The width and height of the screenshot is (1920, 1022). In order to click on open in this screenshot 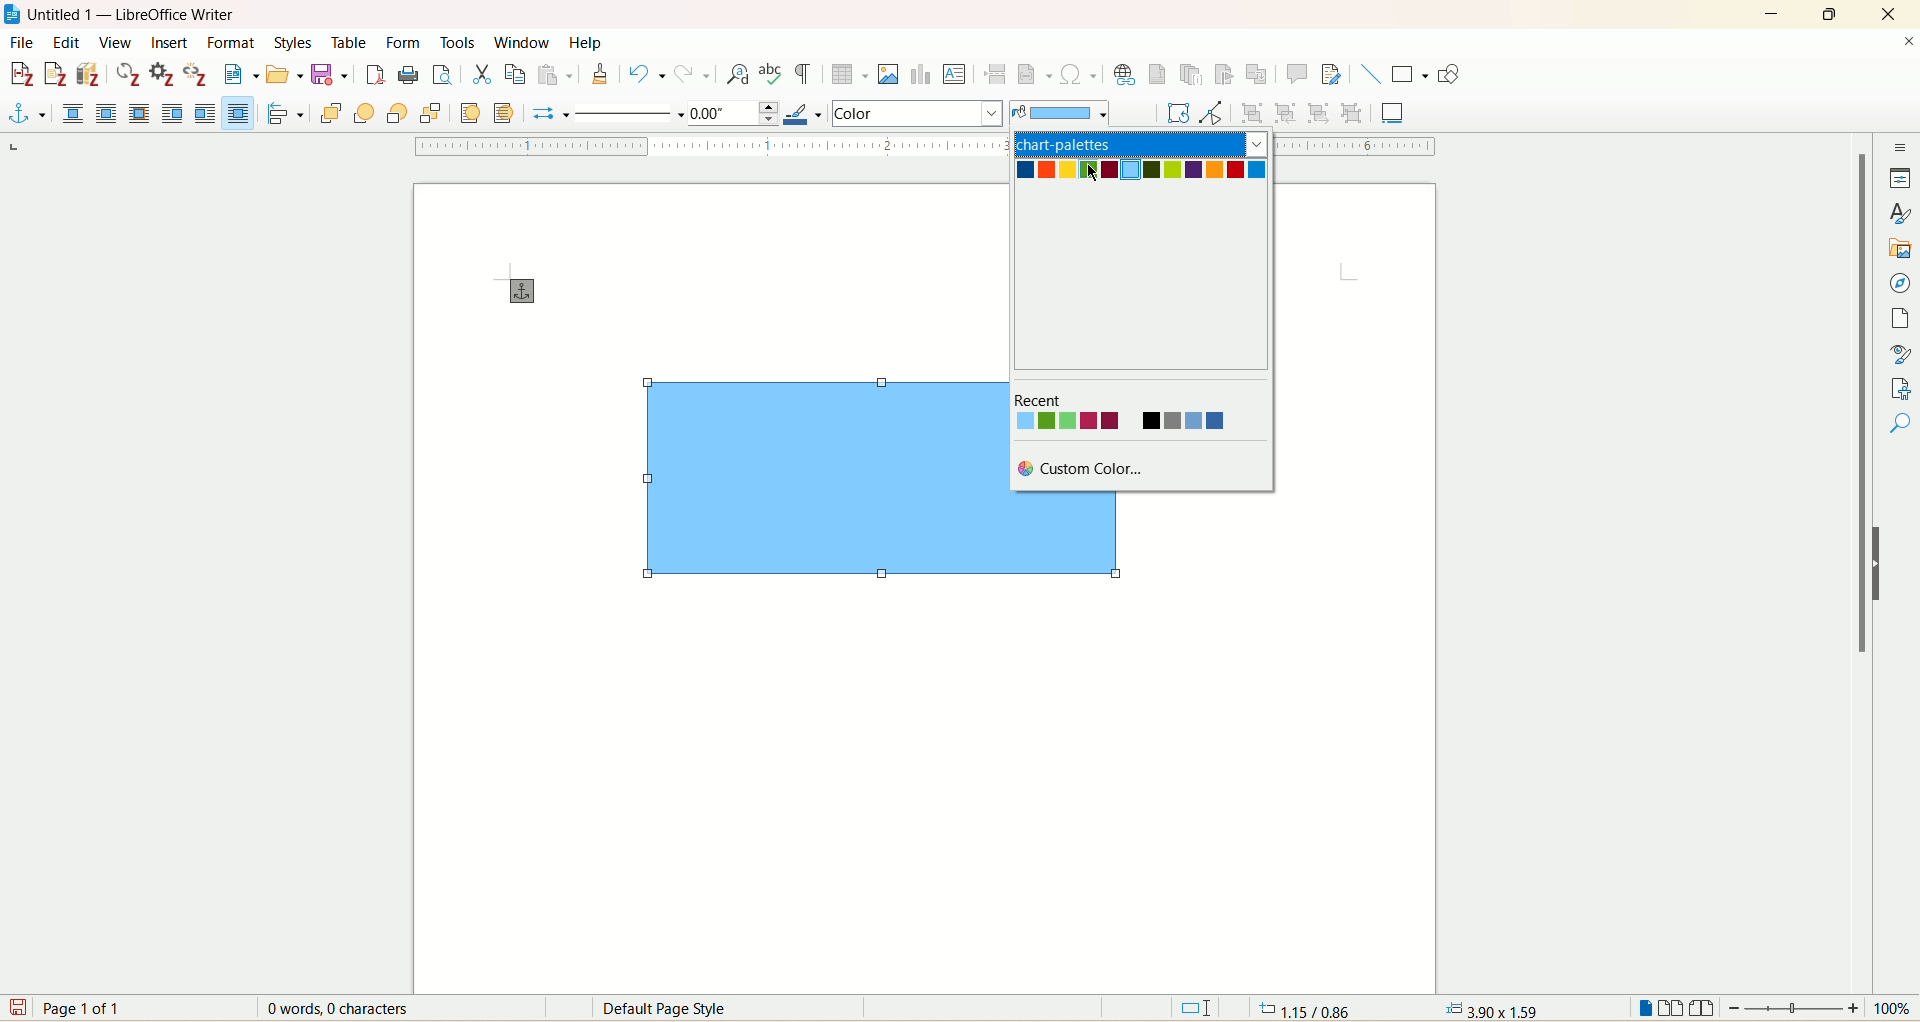, I will do `click(283, 75)`.